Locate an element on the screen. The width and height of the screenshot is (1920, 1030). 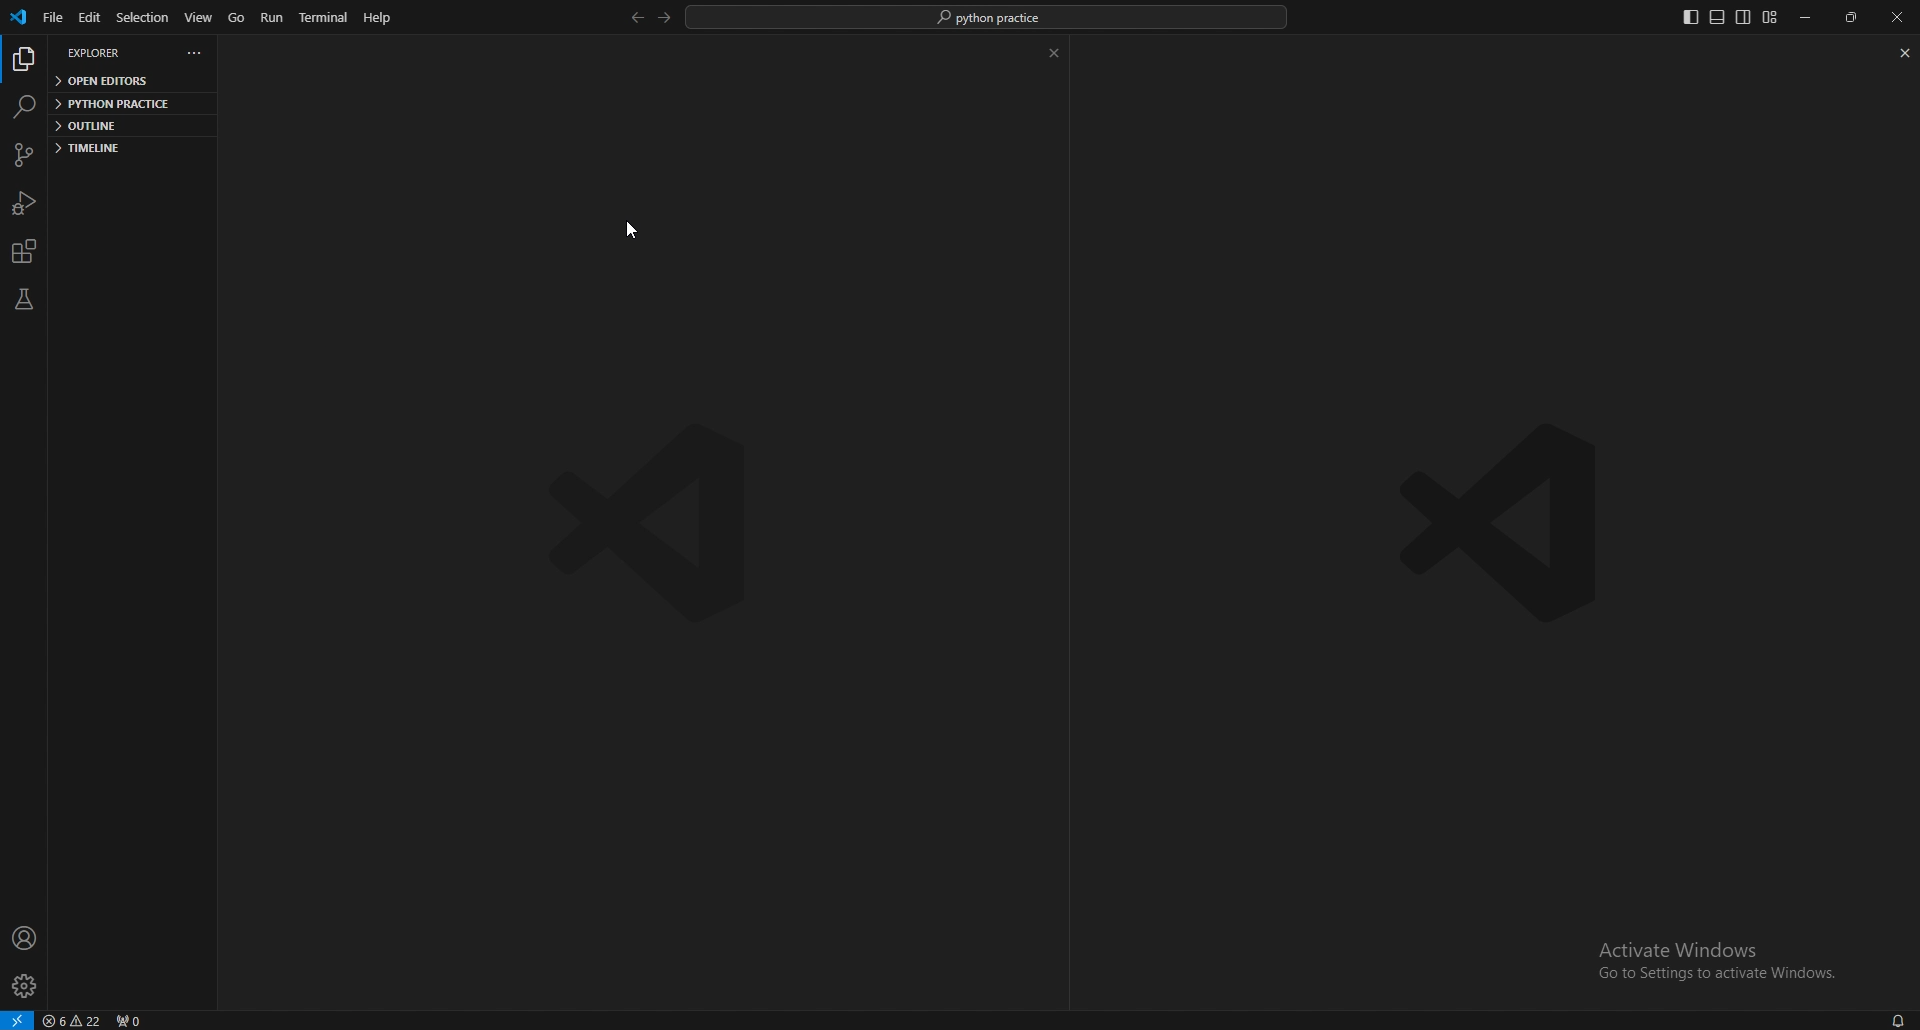
vscode is located at coordinates (22, 18).